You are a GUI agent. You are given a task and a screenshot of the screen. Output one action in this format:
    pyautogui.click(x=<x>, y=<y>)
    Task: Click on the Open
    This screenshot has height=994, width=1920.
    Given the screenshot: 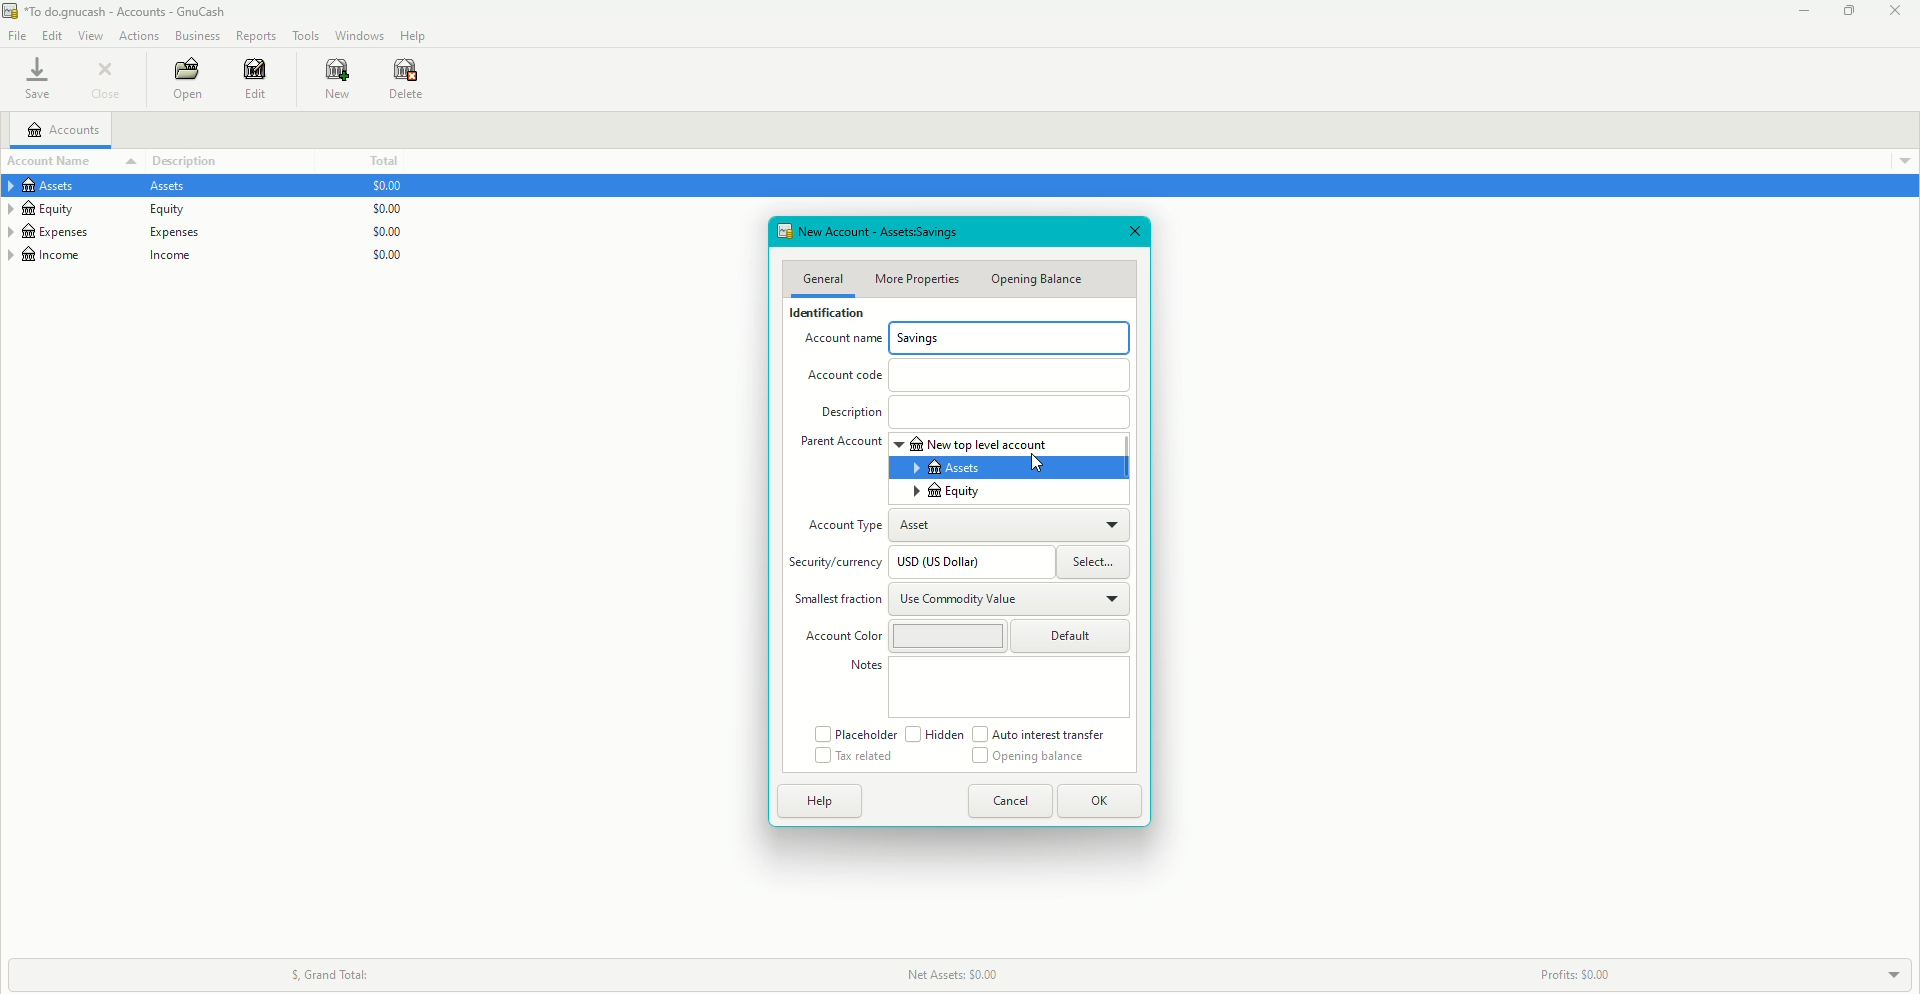 What is the action you would take?
    pyautogui.click(x=185, y=81)
    